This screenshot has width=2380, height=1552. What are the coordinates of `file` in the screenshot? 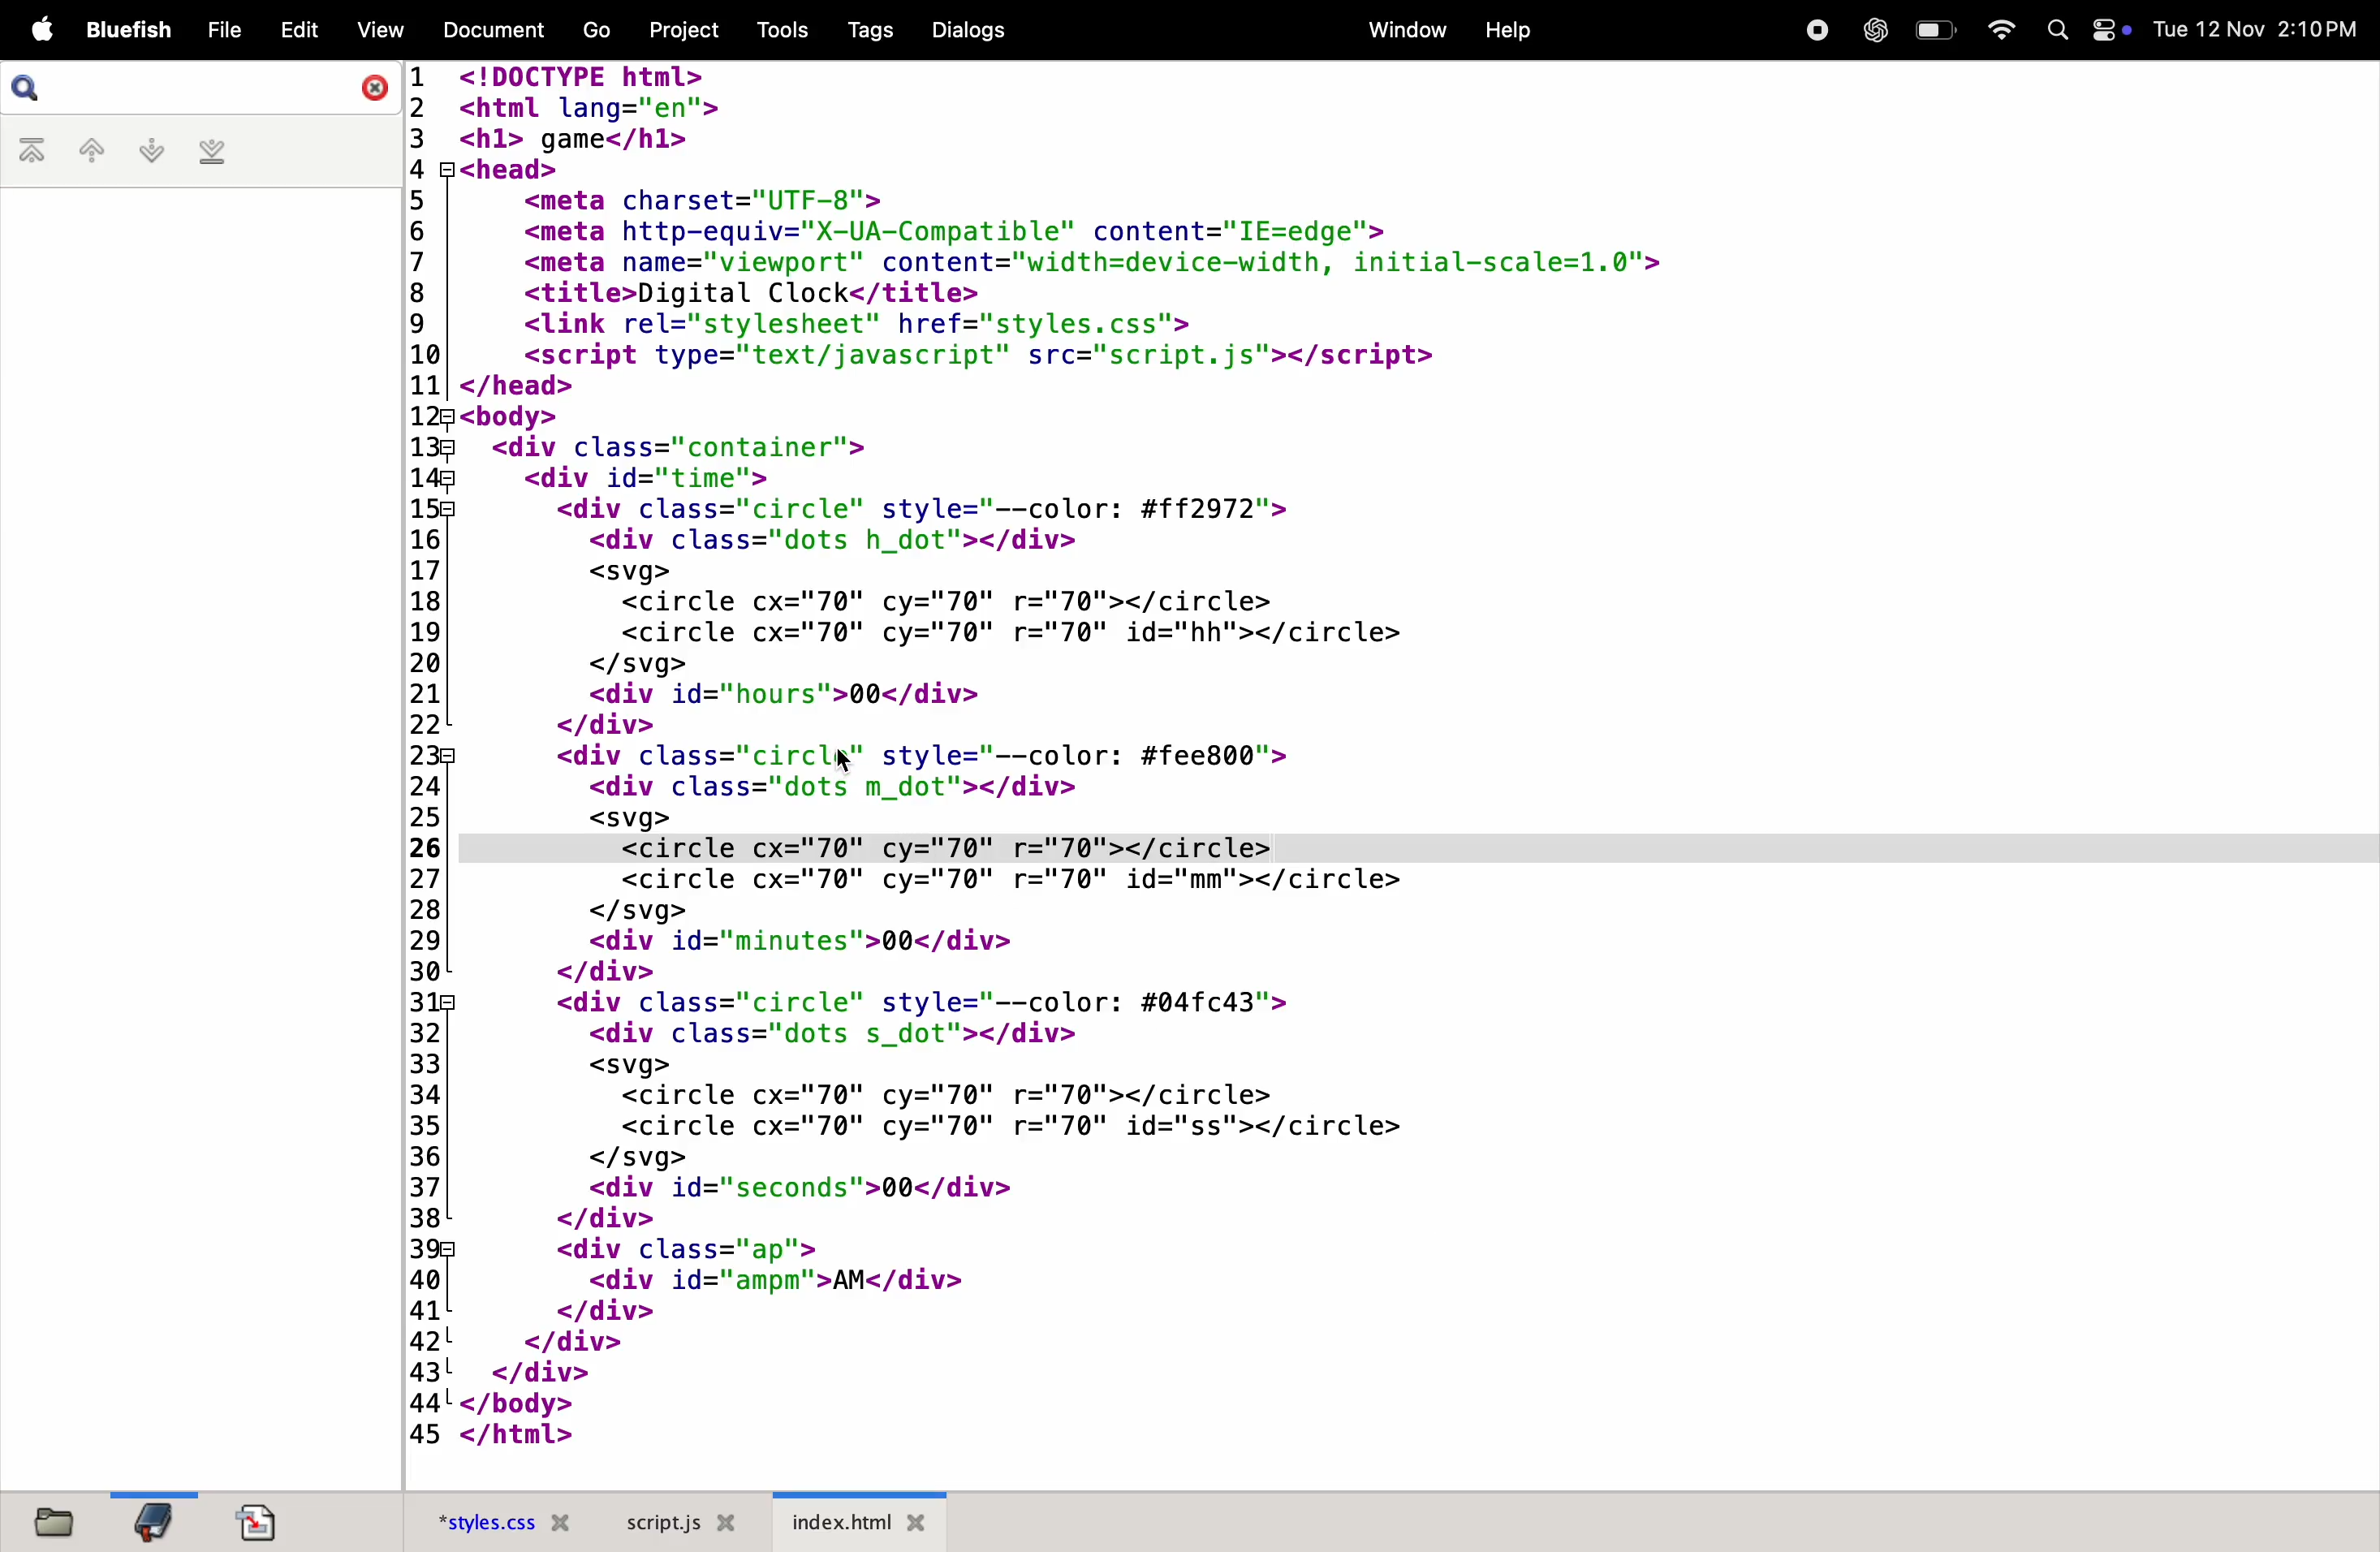 It's located at (222, 29).